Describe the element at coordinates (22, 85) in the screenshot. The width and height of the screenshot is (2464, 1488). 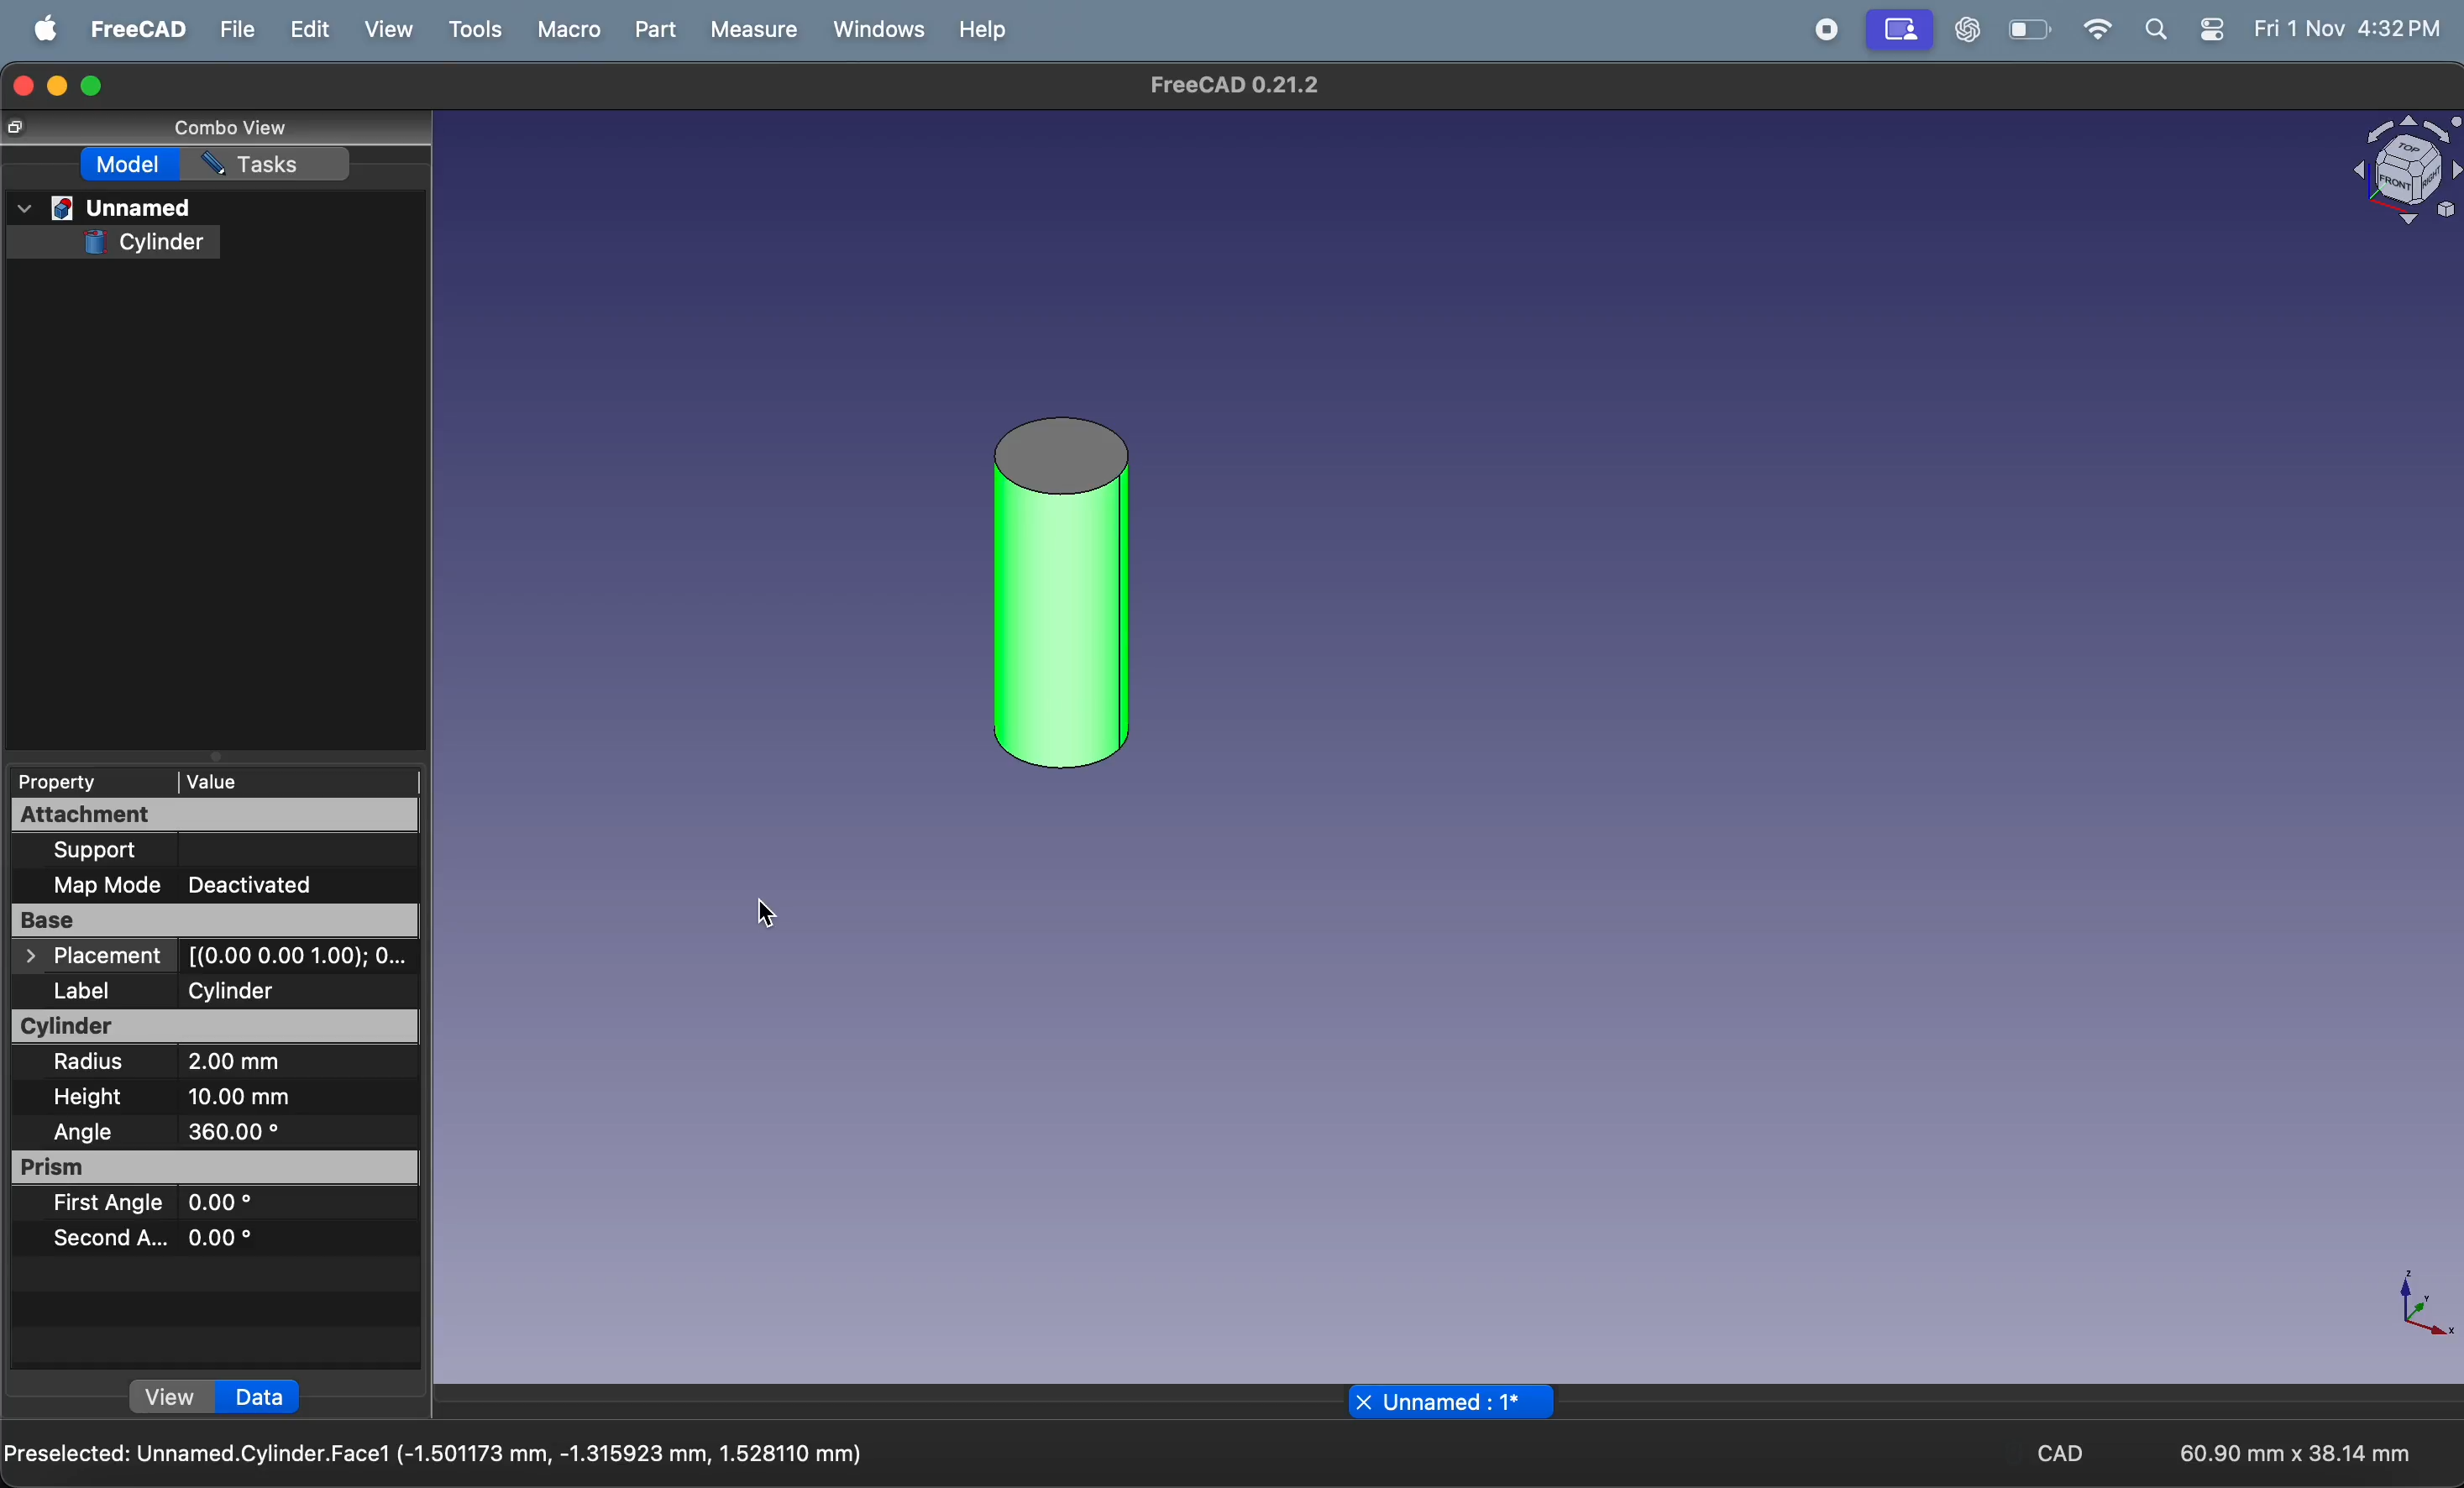
I see `closing window` at that location.